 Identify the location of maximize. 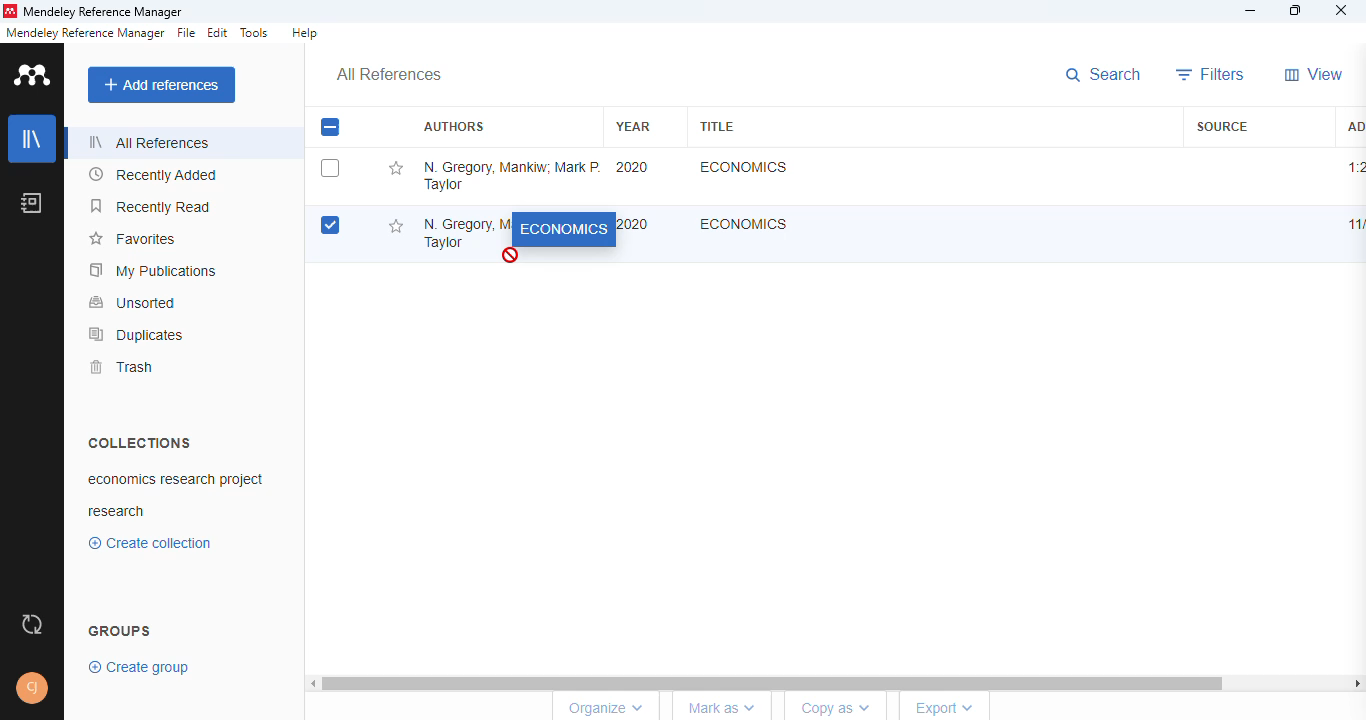
(1298, 11).